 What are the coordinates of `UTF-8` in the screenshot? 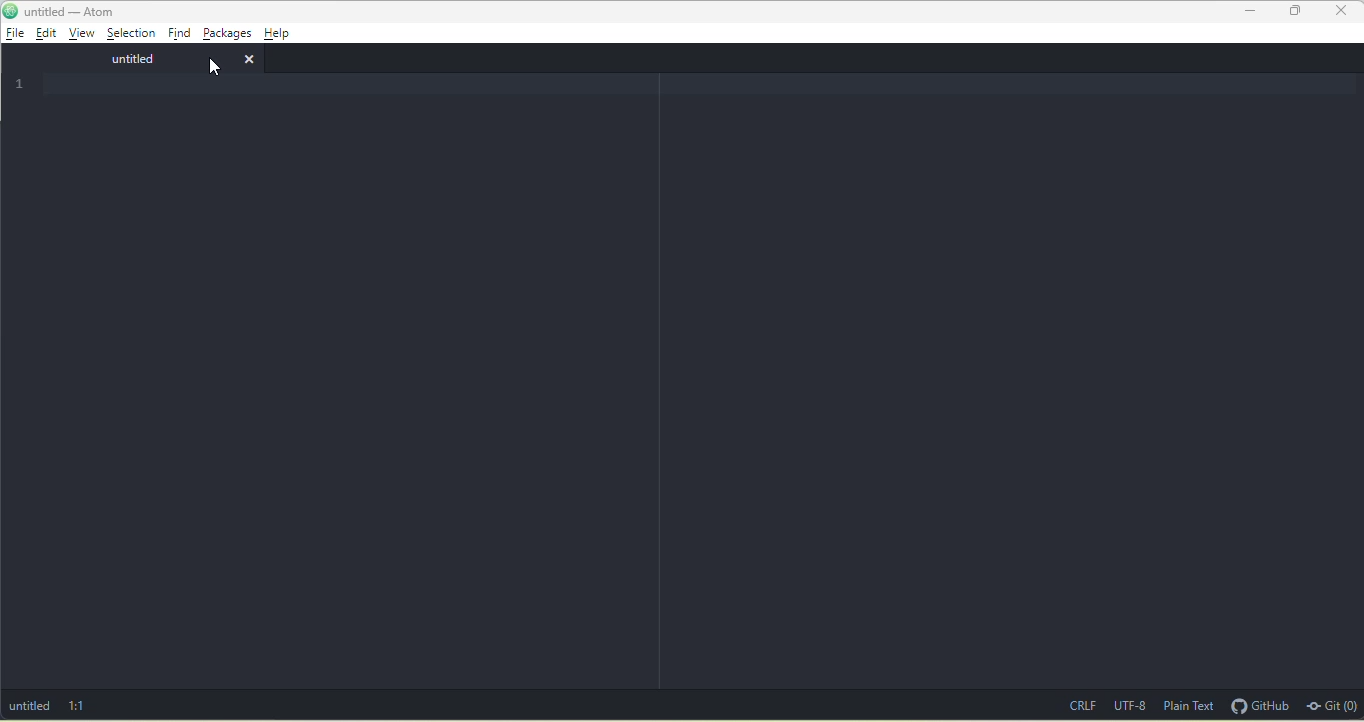 It's located at (1130, 703).